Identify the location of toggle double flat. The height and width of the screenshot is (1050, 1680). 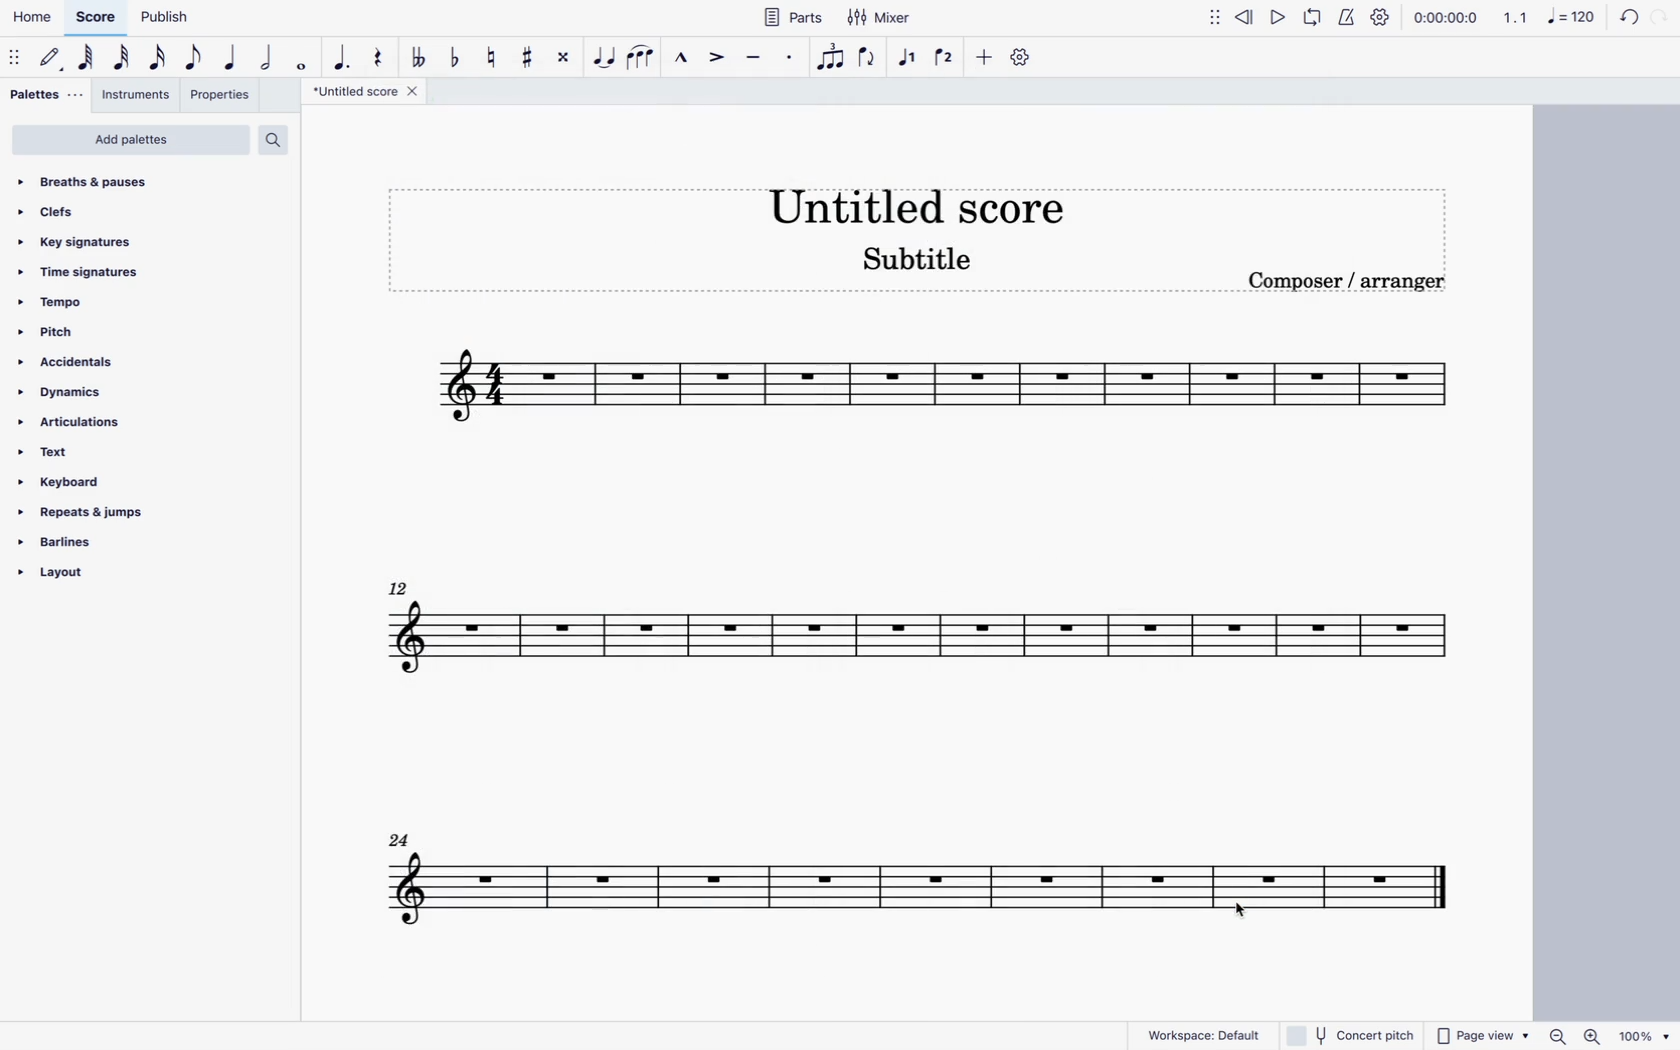
(420, 61).